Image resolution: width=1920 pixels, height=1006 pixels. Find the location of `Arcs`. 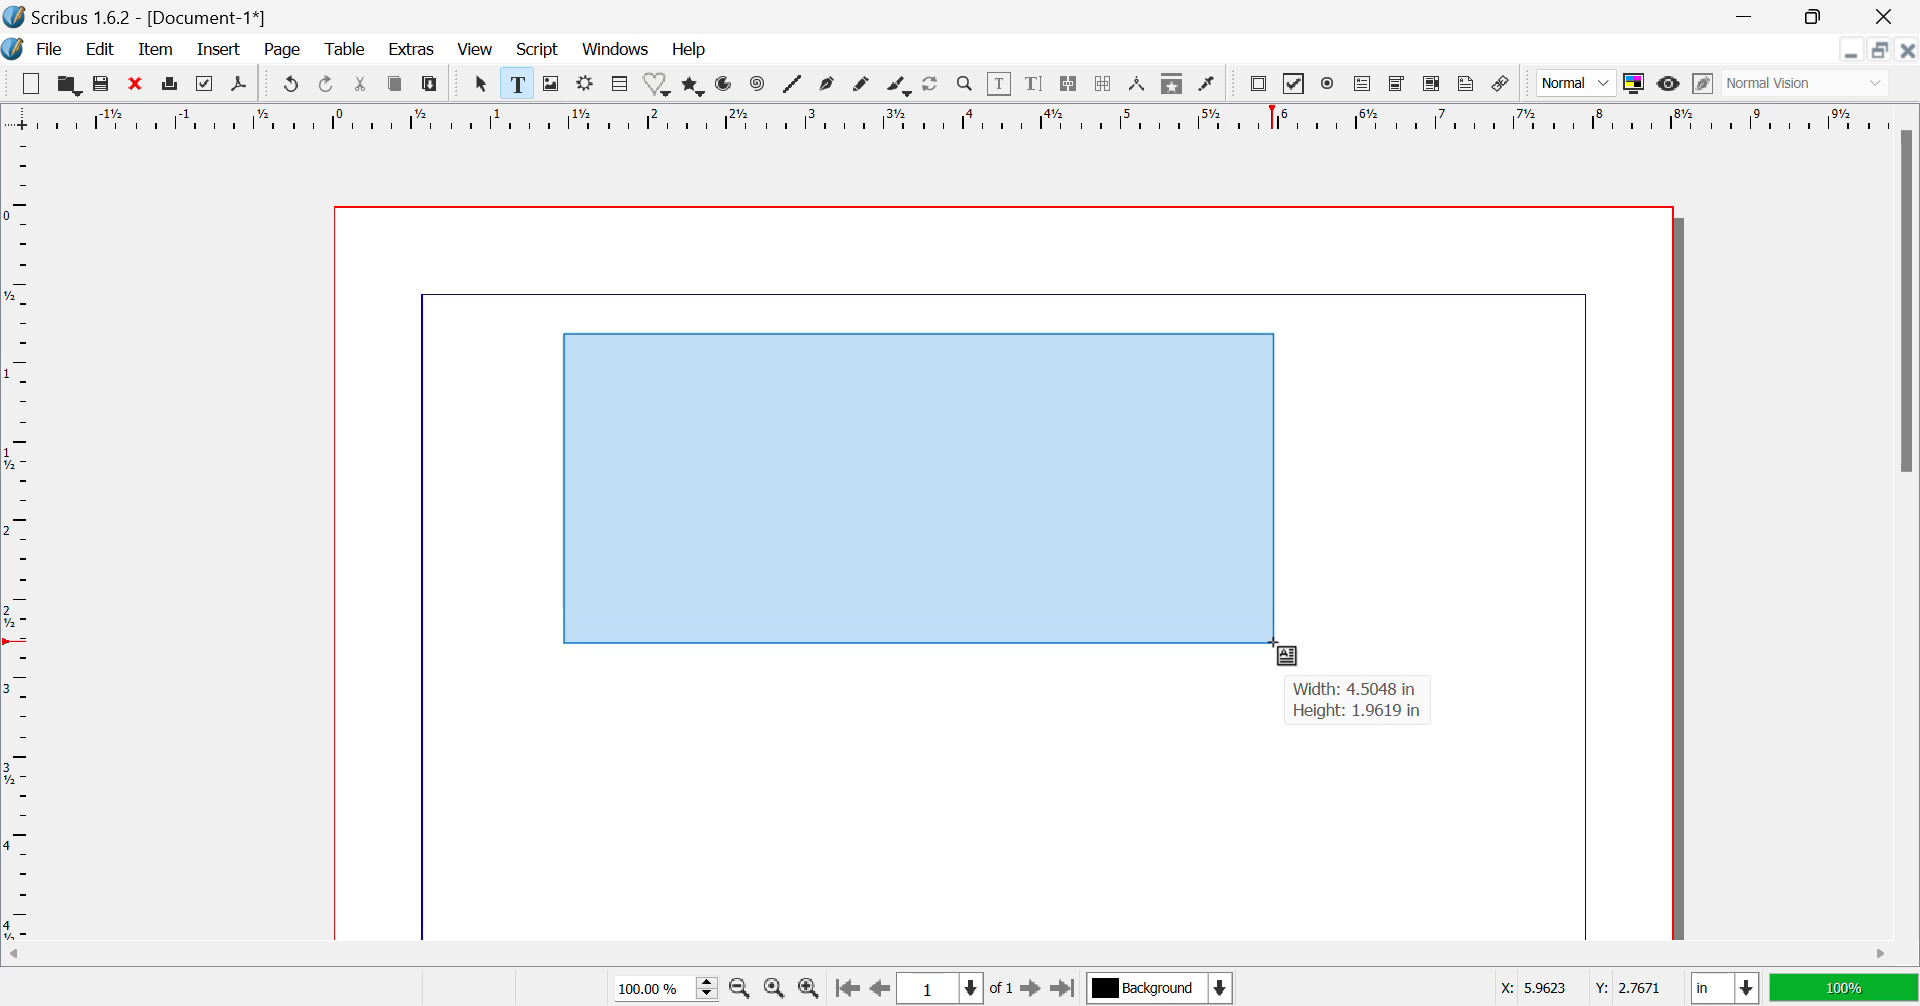

Arcs is located at coordinates (727, 87).